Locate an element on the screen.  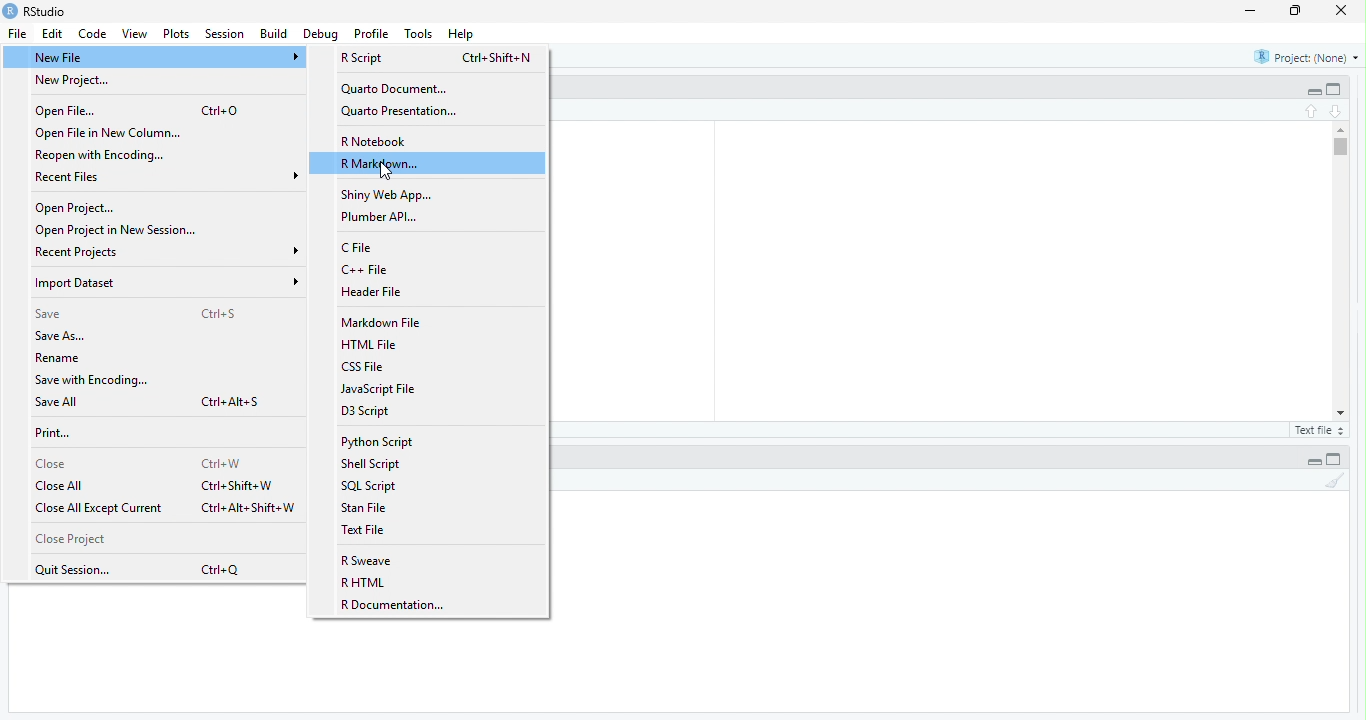
close is located at coordinates (1342, 10).